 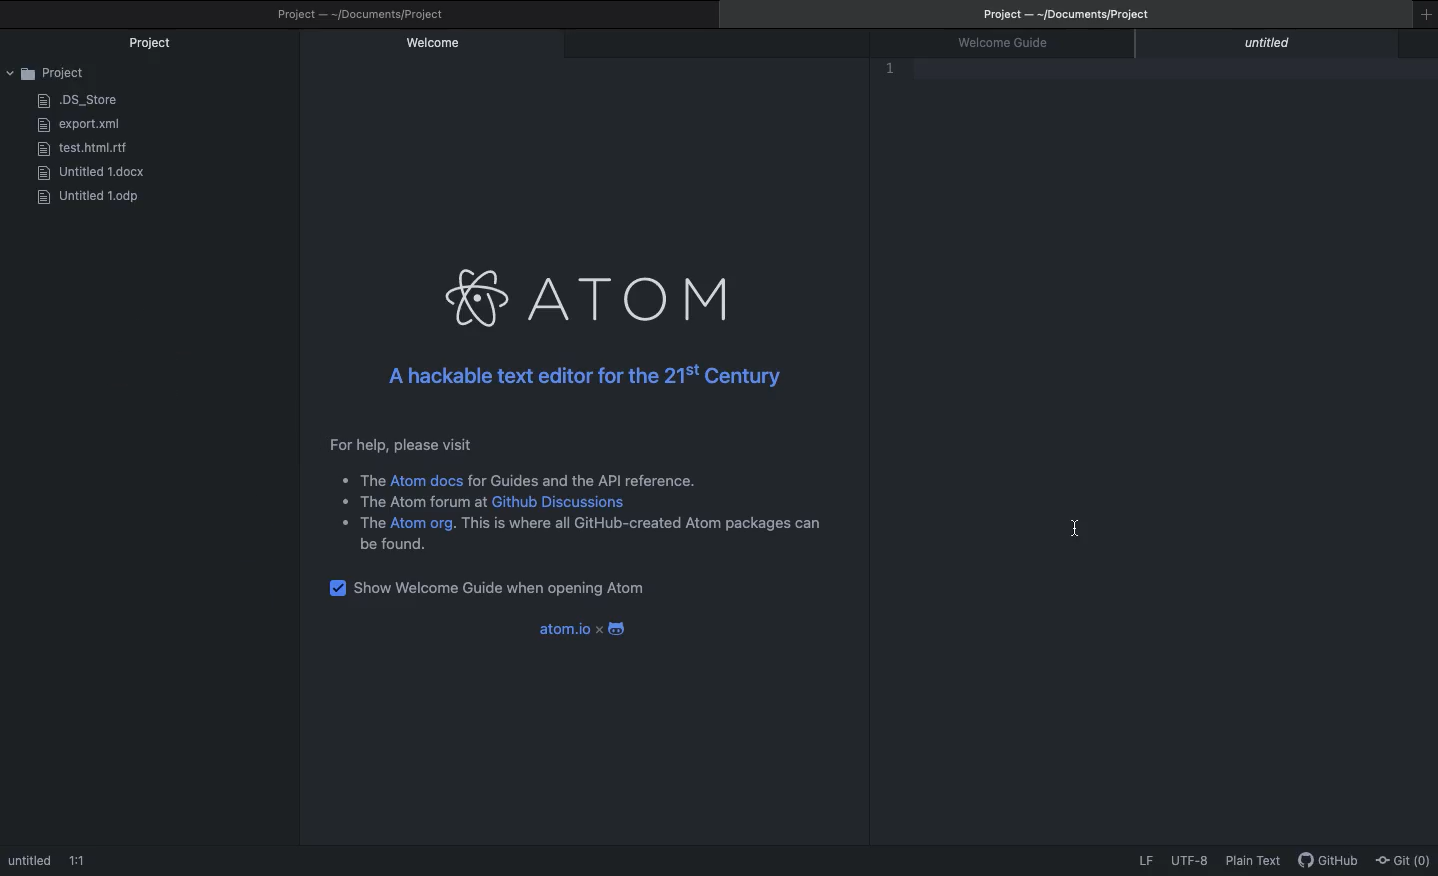 What do you see at coordinates (1189, 858) in the screenshot?
I see `UTF-8` at bounding box center [1189, 858].